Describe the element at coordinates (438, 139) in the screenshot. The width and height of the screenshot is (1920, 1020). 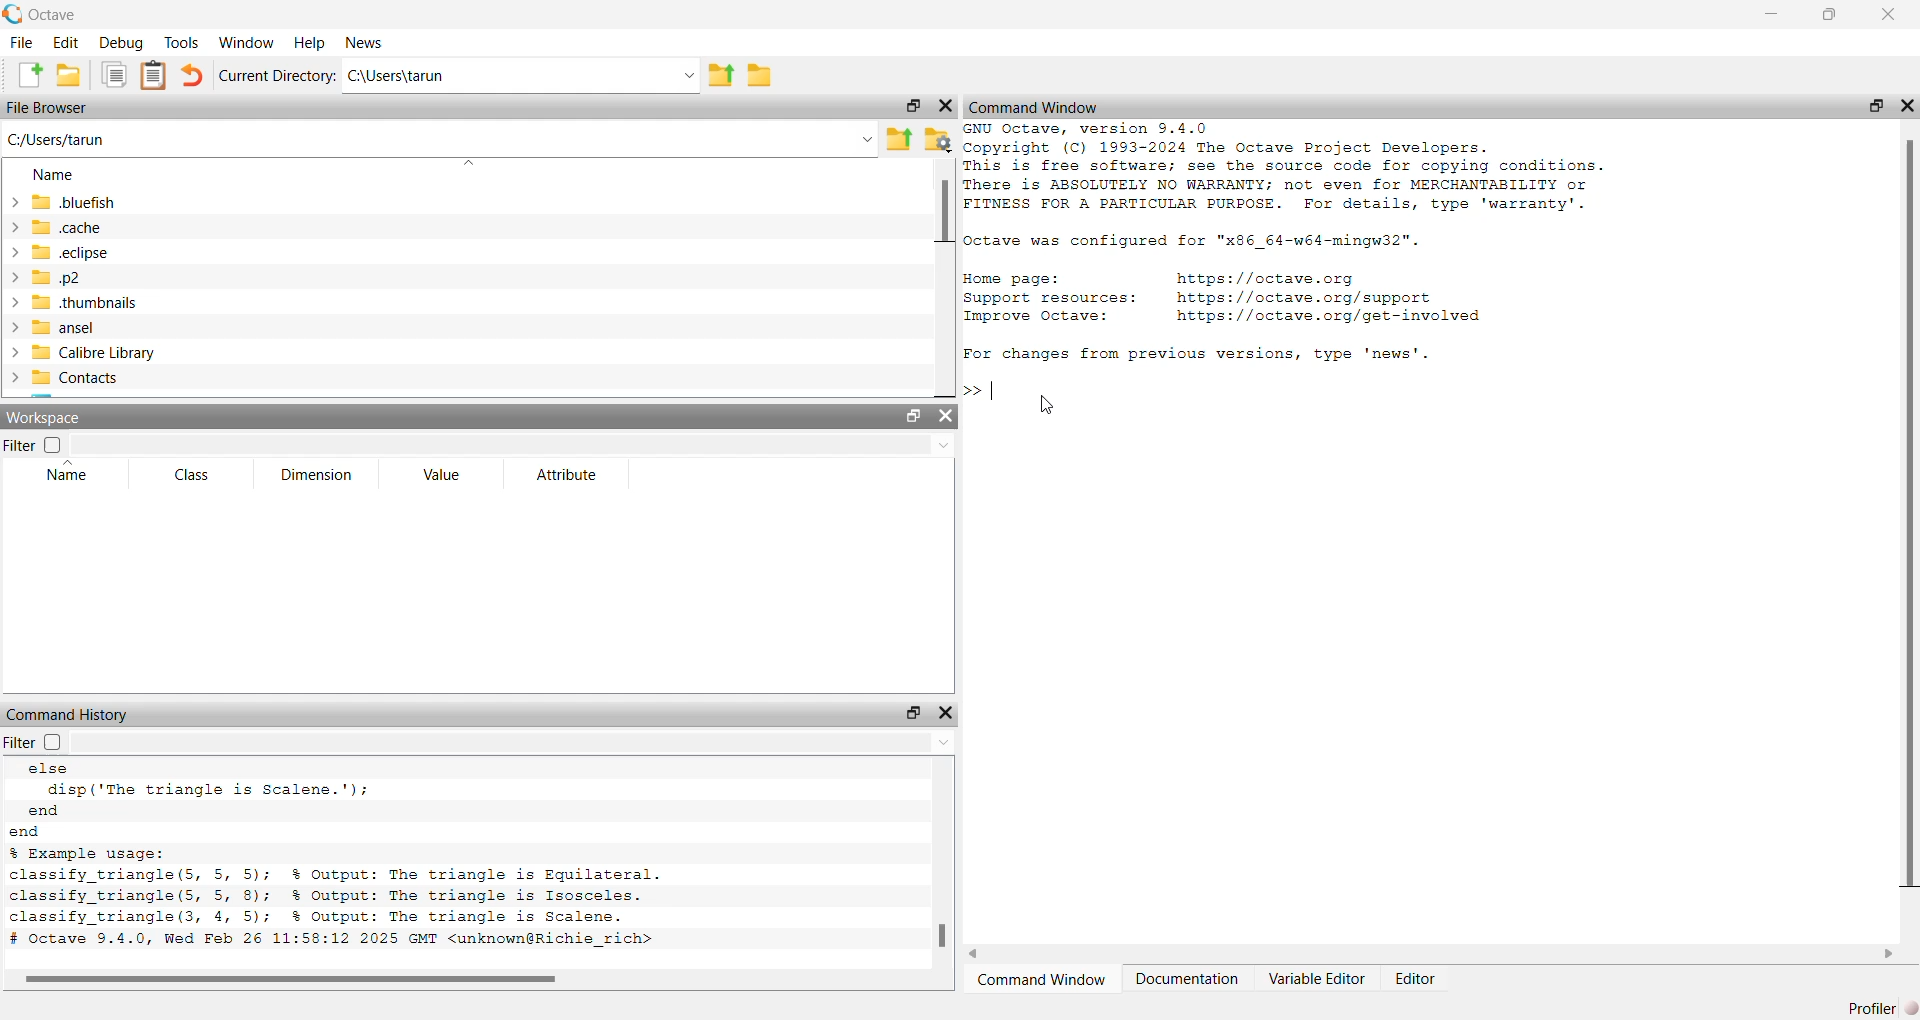
I see `enter the path or file name` at that location.